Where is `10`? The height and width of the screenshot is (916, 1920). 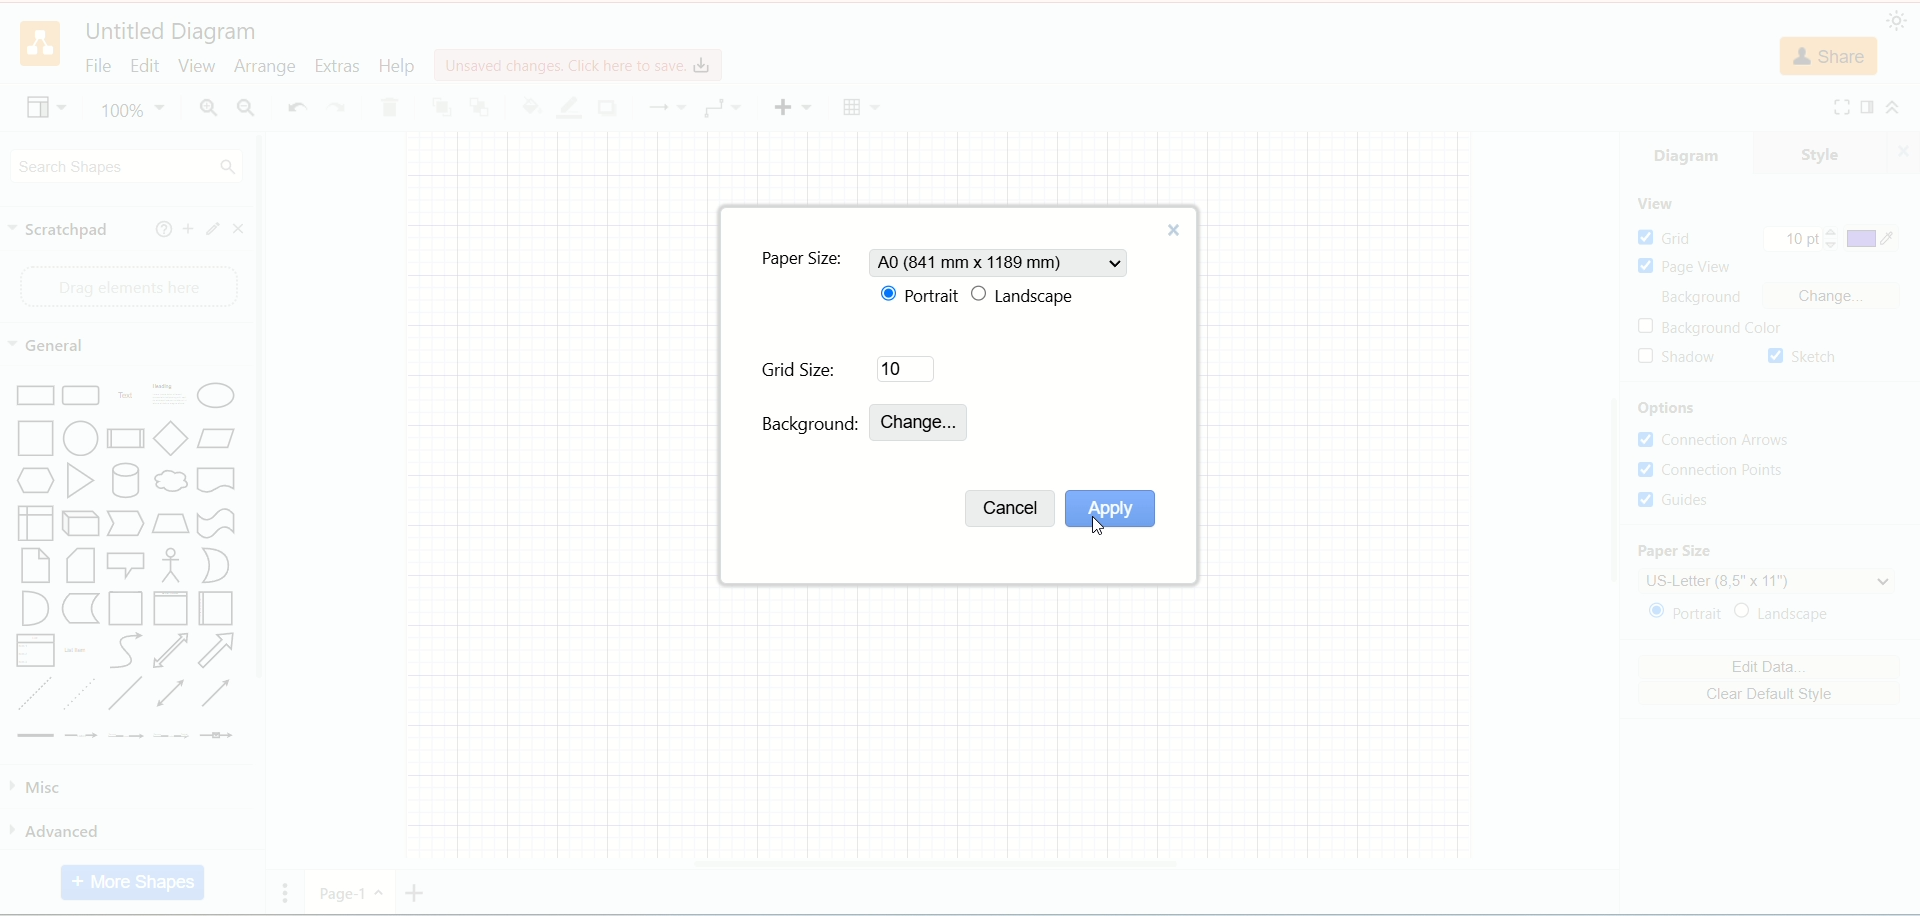
10 is located at coordinates (903, 368).